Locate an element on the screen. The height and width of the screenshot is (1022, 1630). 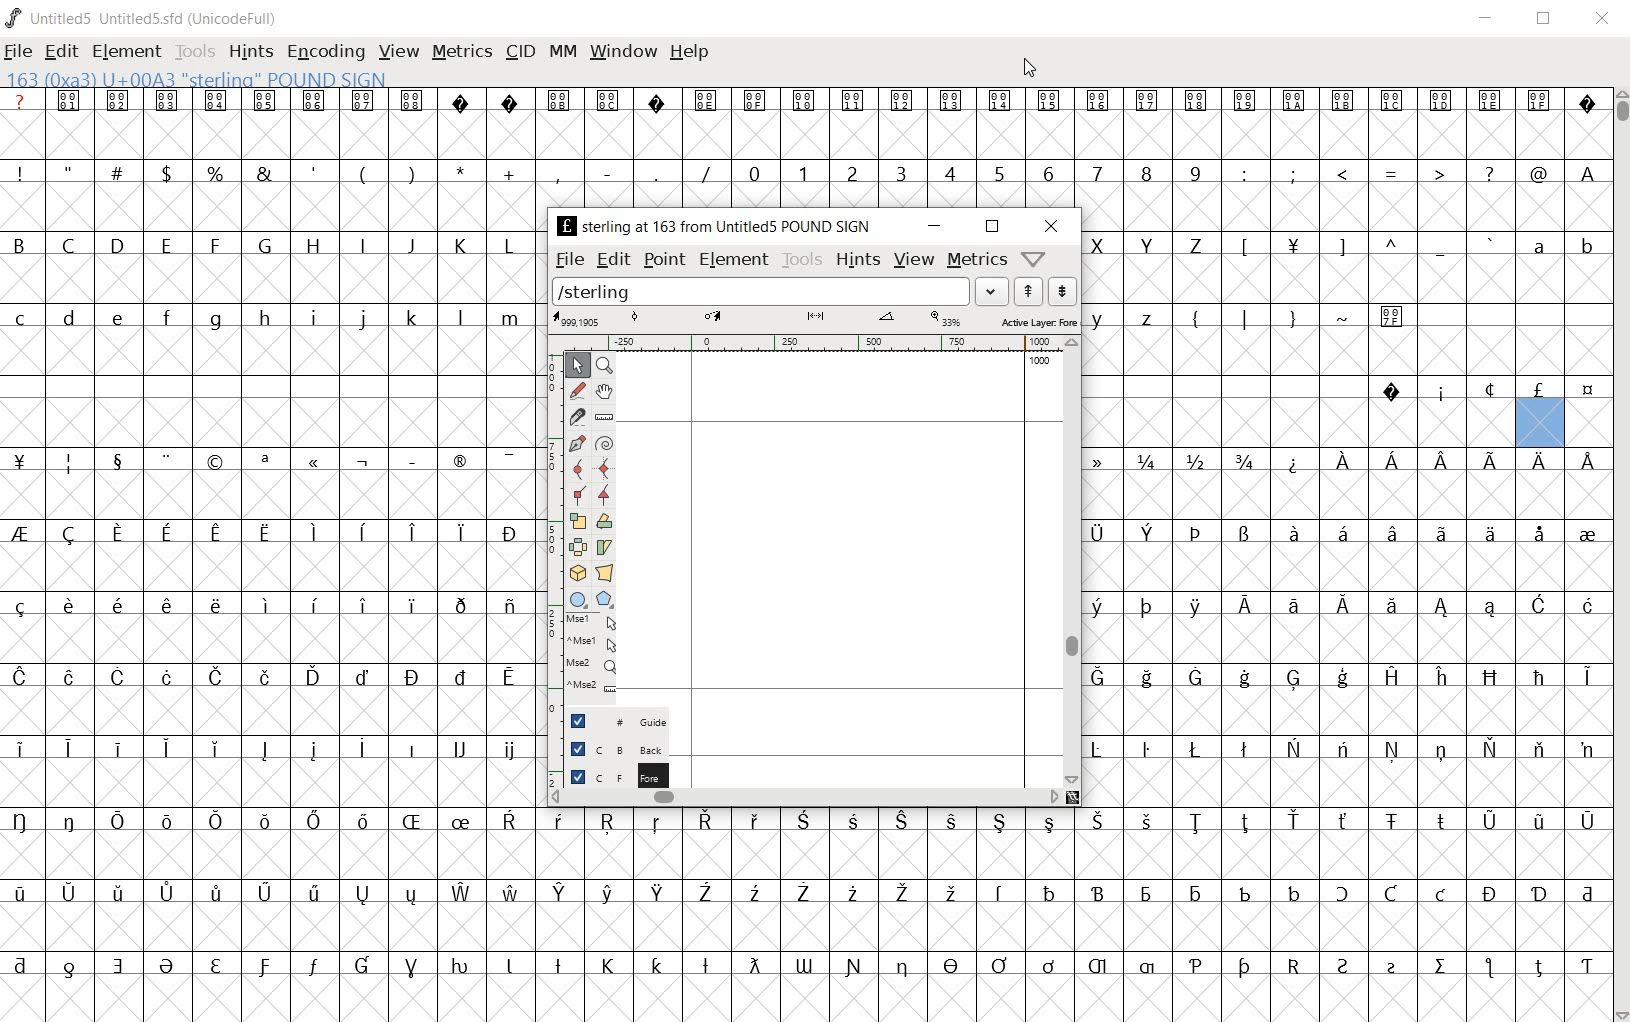
background layer is located at coordinates (614, 748).